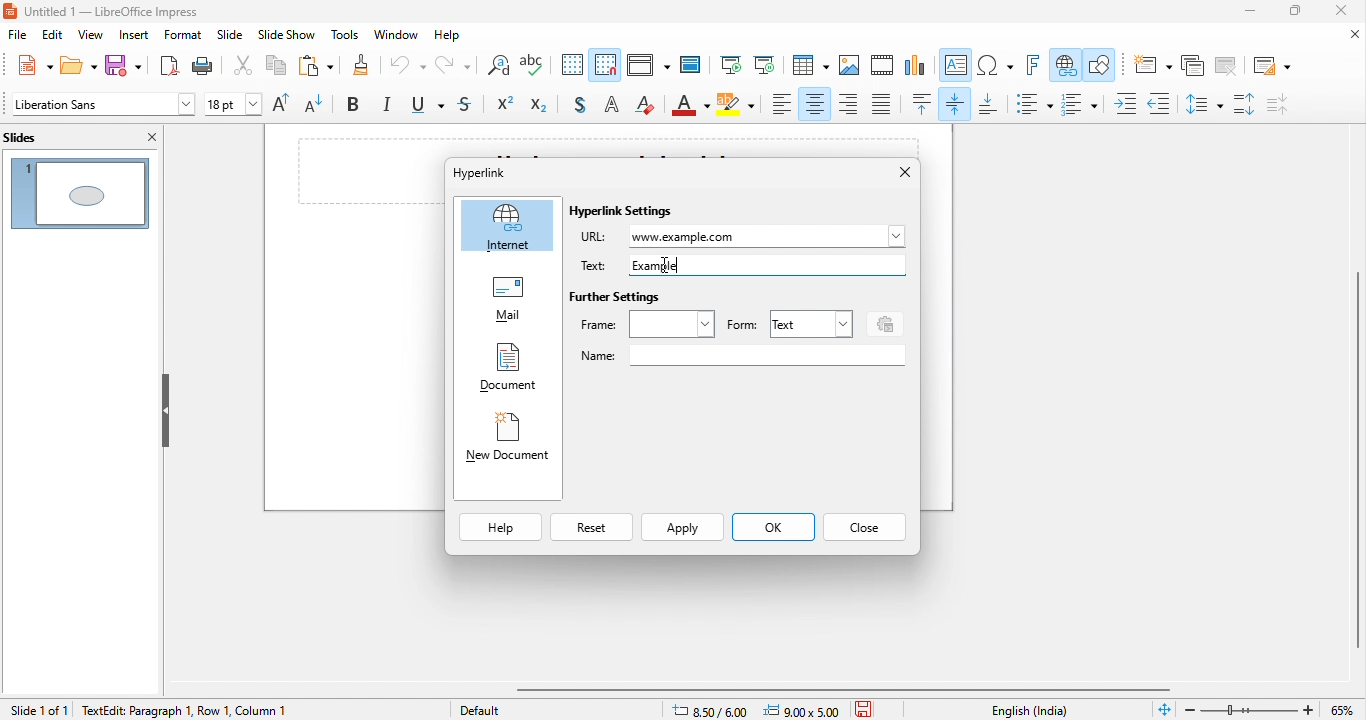 The image size is (1366, 720). I want to click on insert , so click(135, 35).